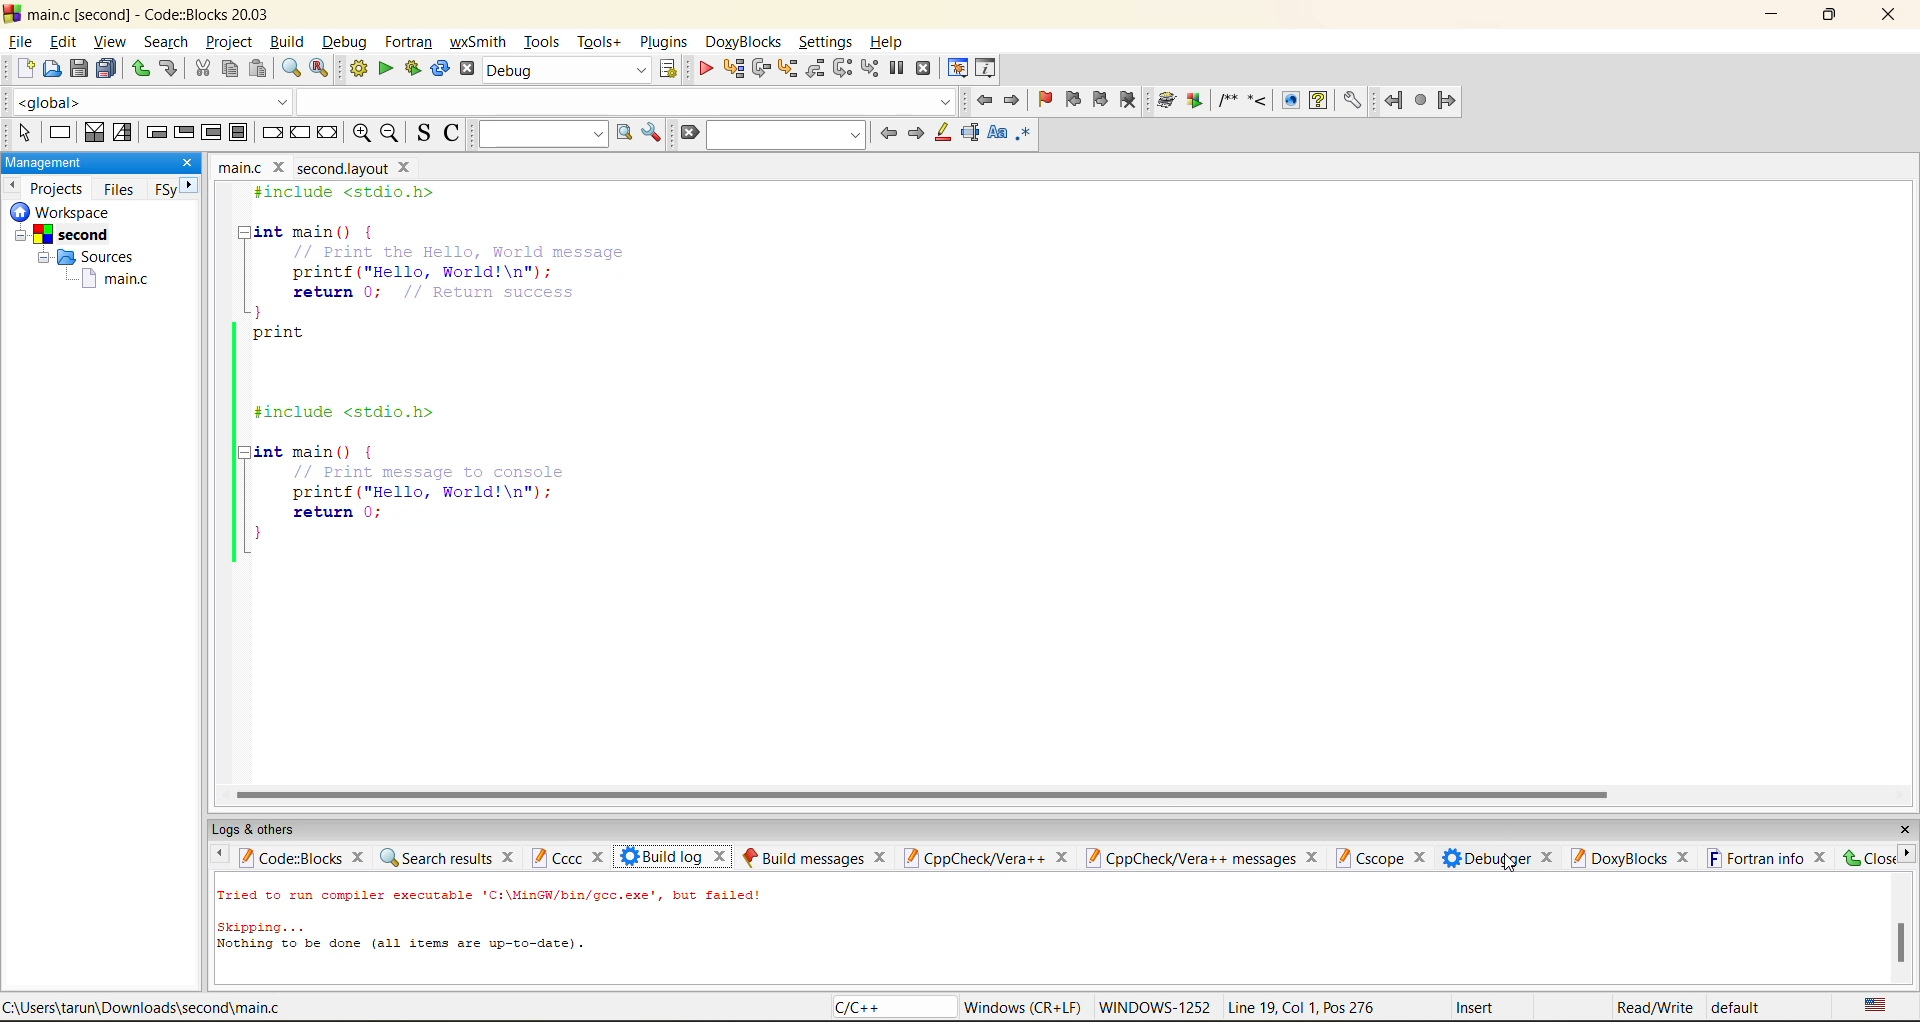 The image size is (1920, 1022). What do you see at coordinates (60, 134) in the screenshot?
I see `instruction` at bounding box center [60, 134].